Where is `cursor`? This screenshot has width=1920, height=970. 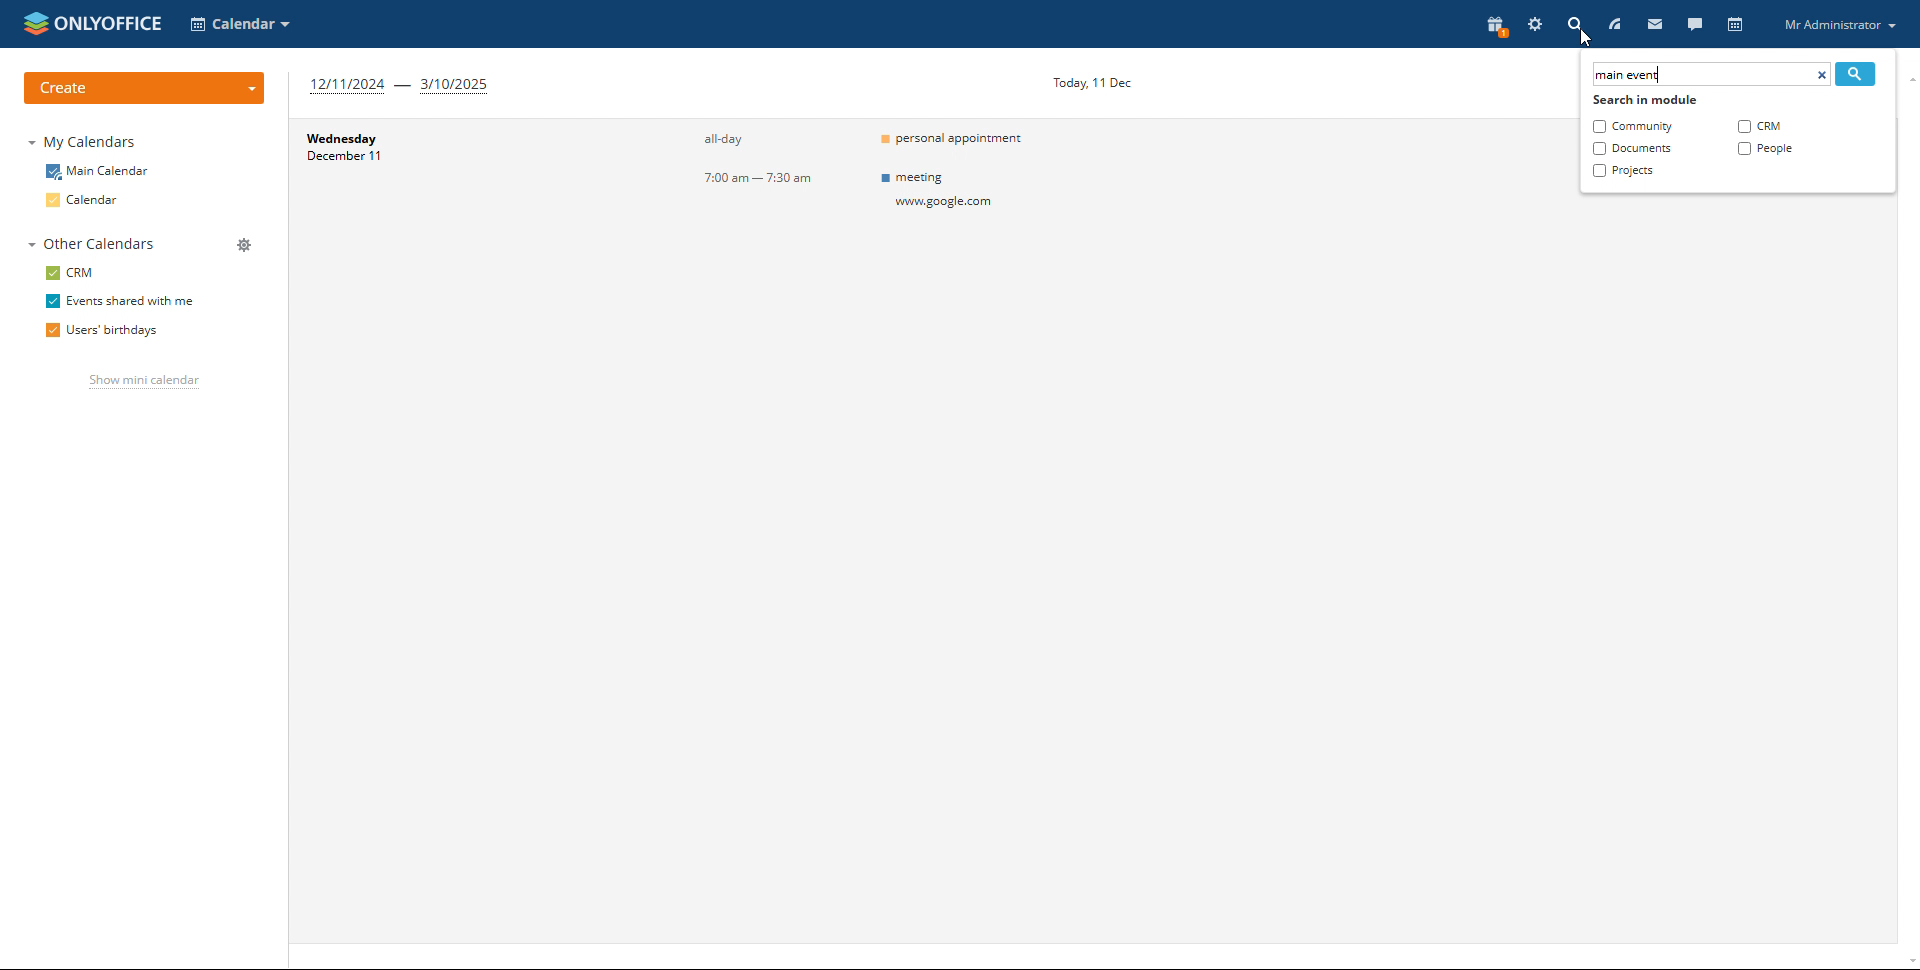 cursor is located at coordinates (1583, 41).